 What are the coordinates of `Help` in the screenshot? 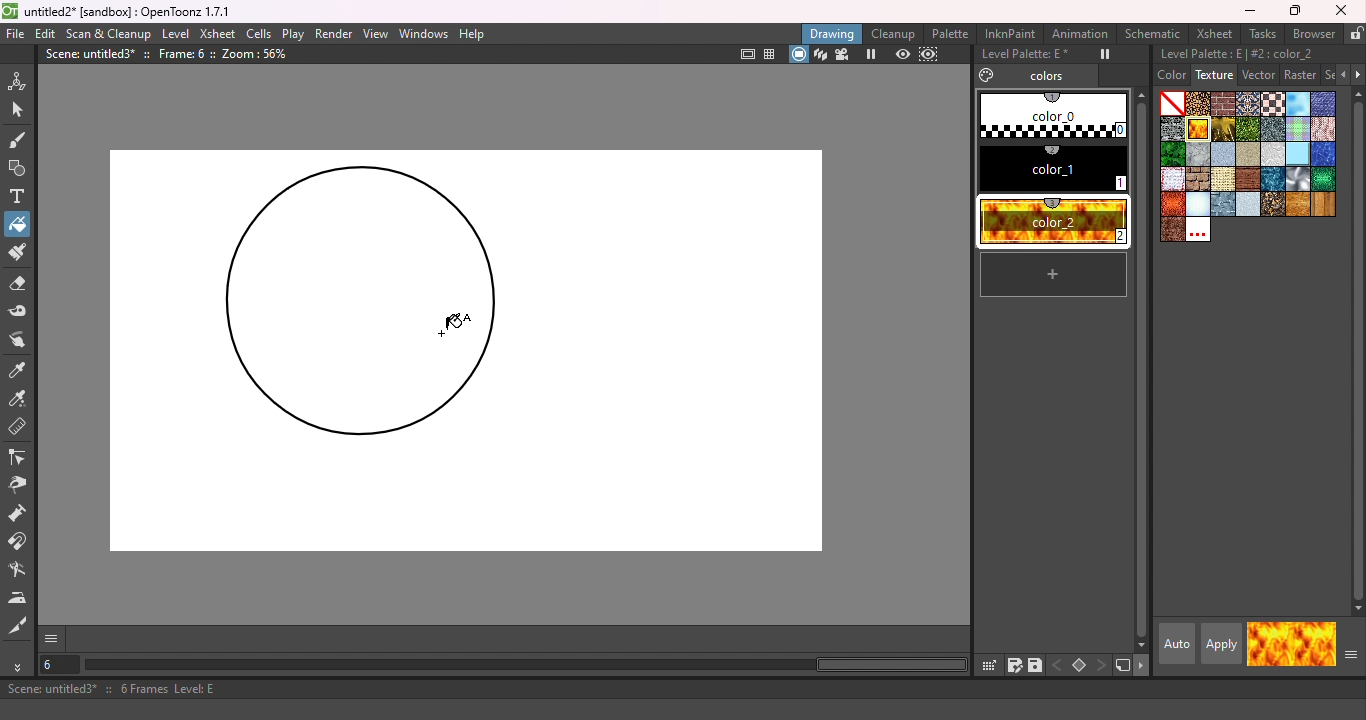 It's located at (472, 34).